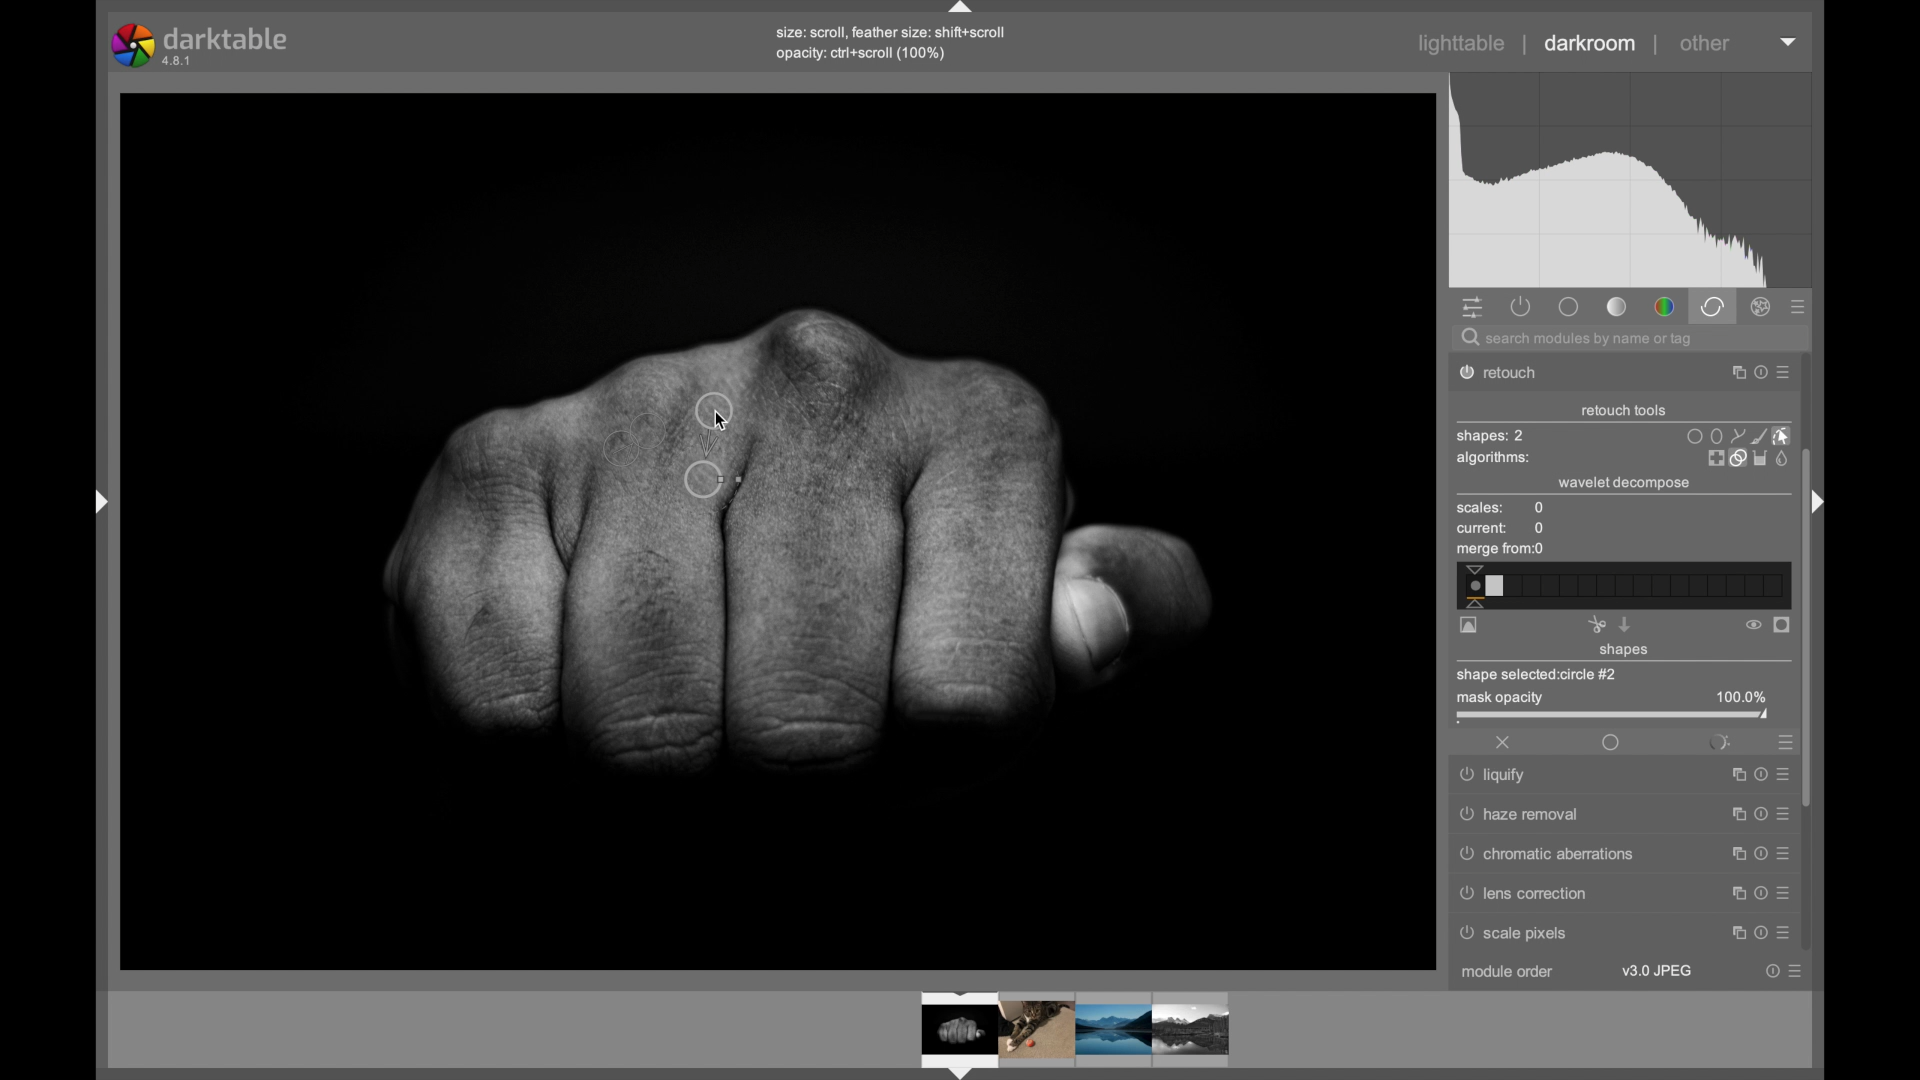  Describe the element at coordinates (1757, 814) in the screenshot. I see `help` at that location.